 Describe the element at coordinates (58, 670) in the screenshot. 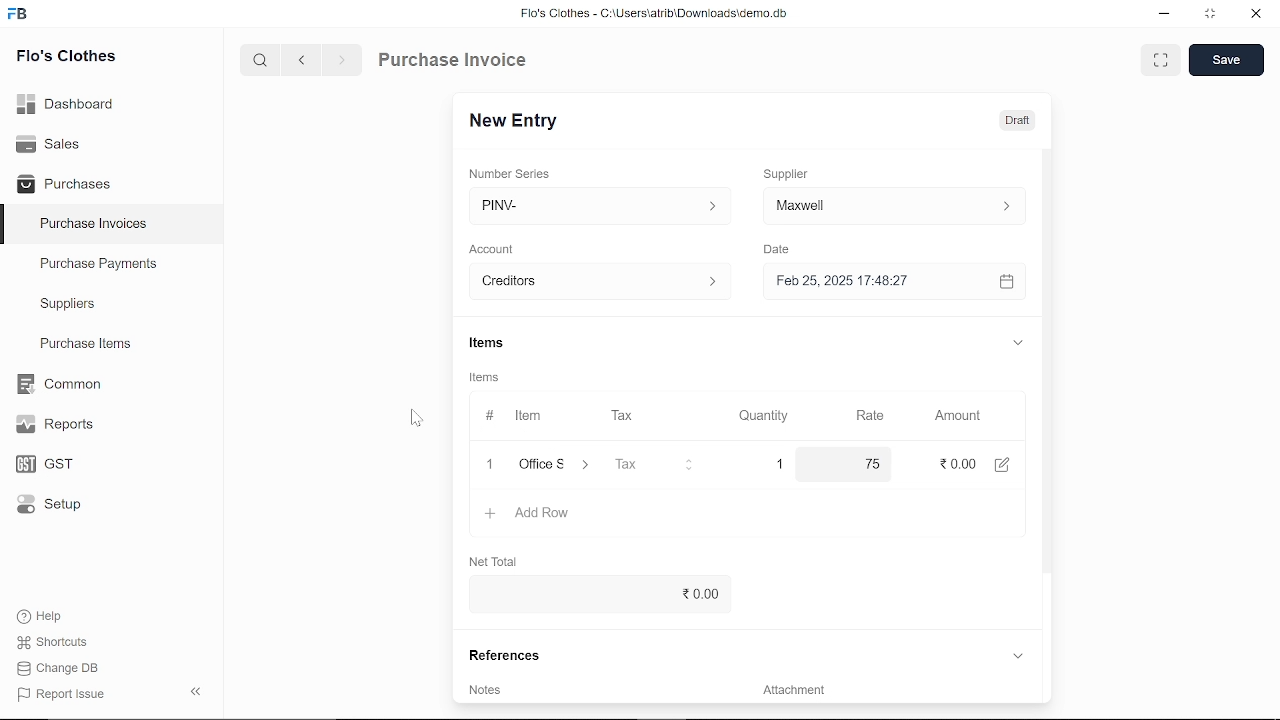

I see `Change DB` at that location.